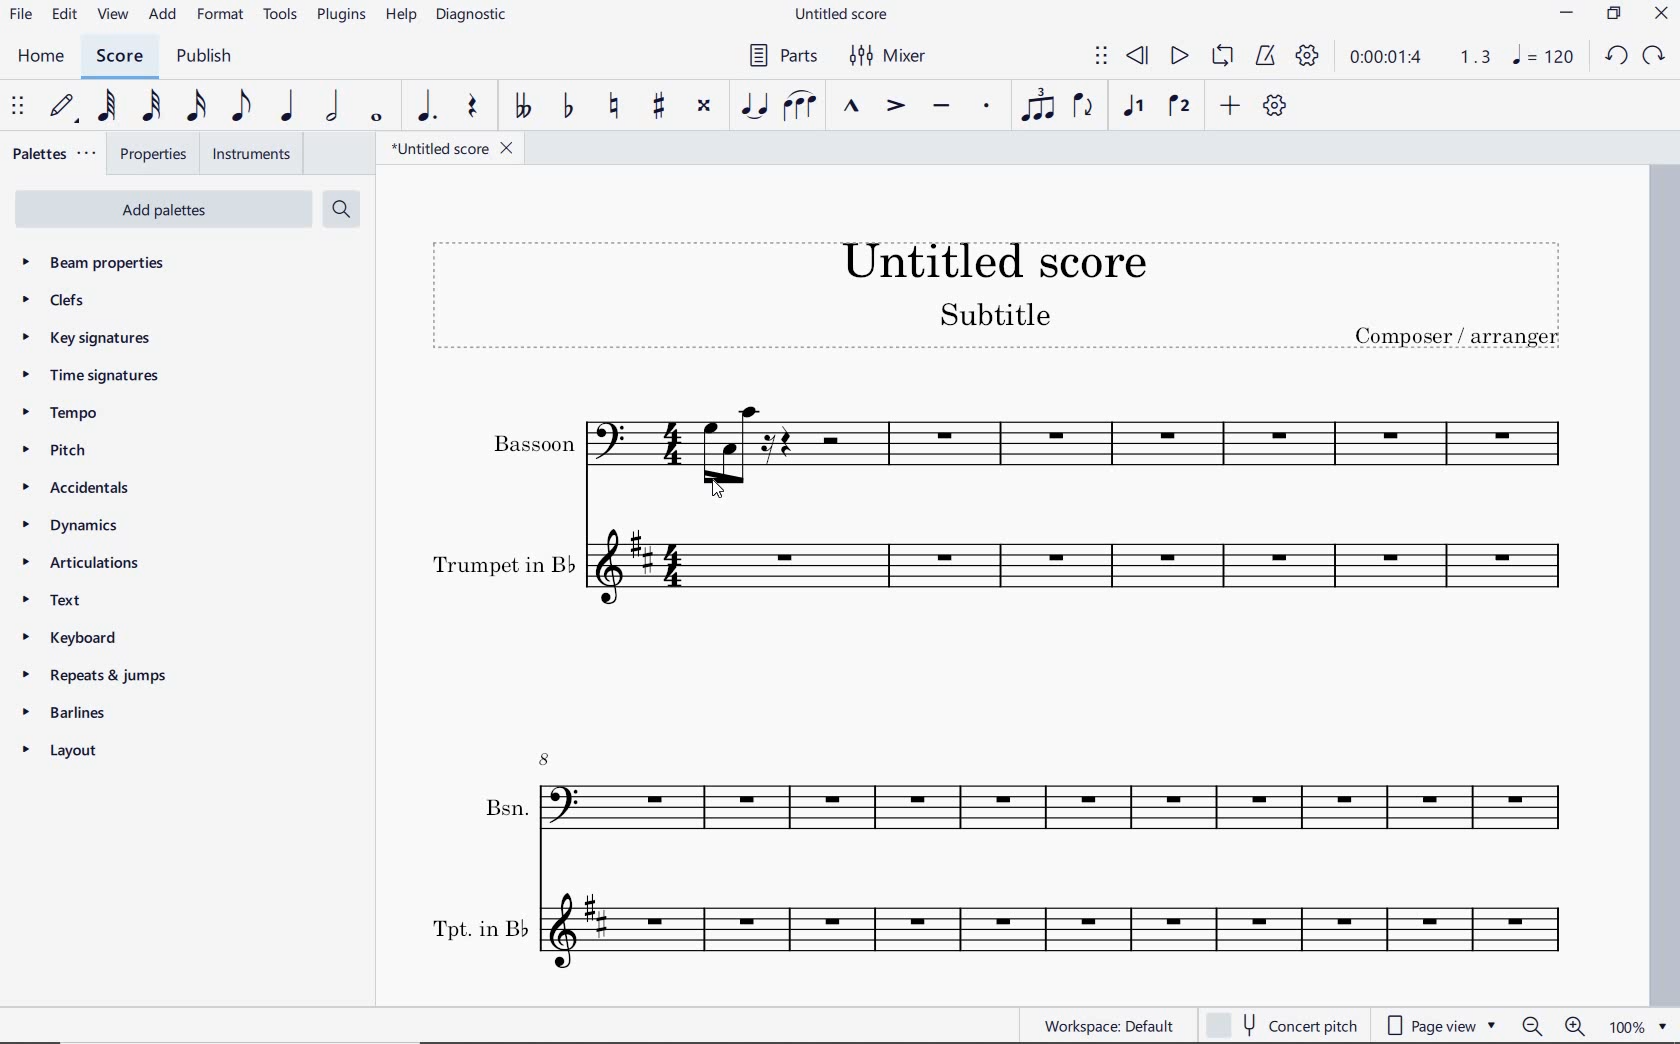 The image size is (1680, 1044). What do you see at coordinates (471, 16) in the screenshot?
I see `diagnostic` at bounding box center [471, 16].